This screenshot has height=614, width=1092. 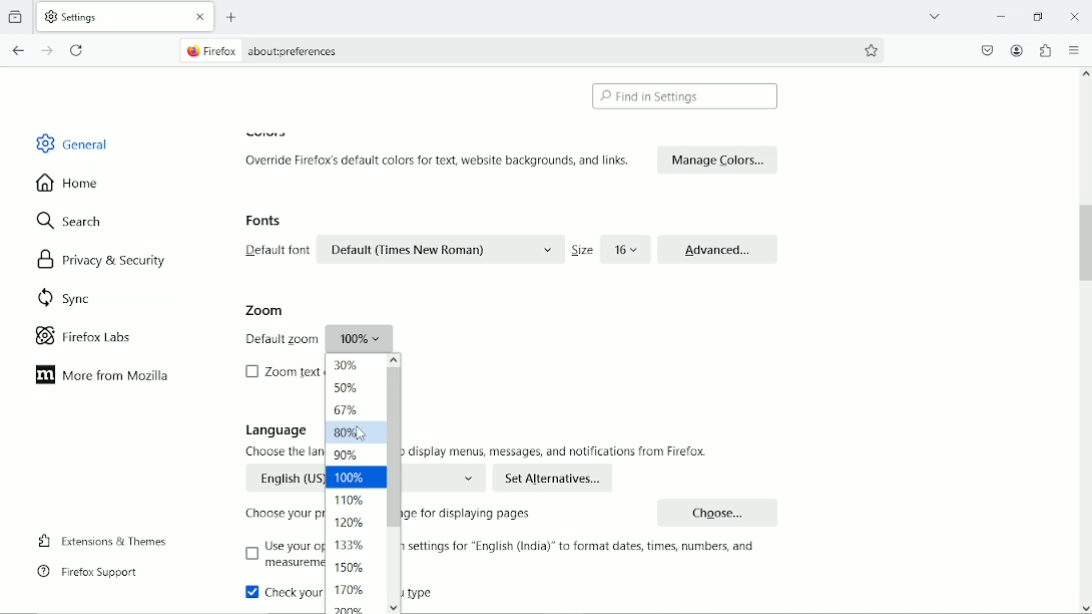 I want to click on 100%, so click(x=355, y=477).